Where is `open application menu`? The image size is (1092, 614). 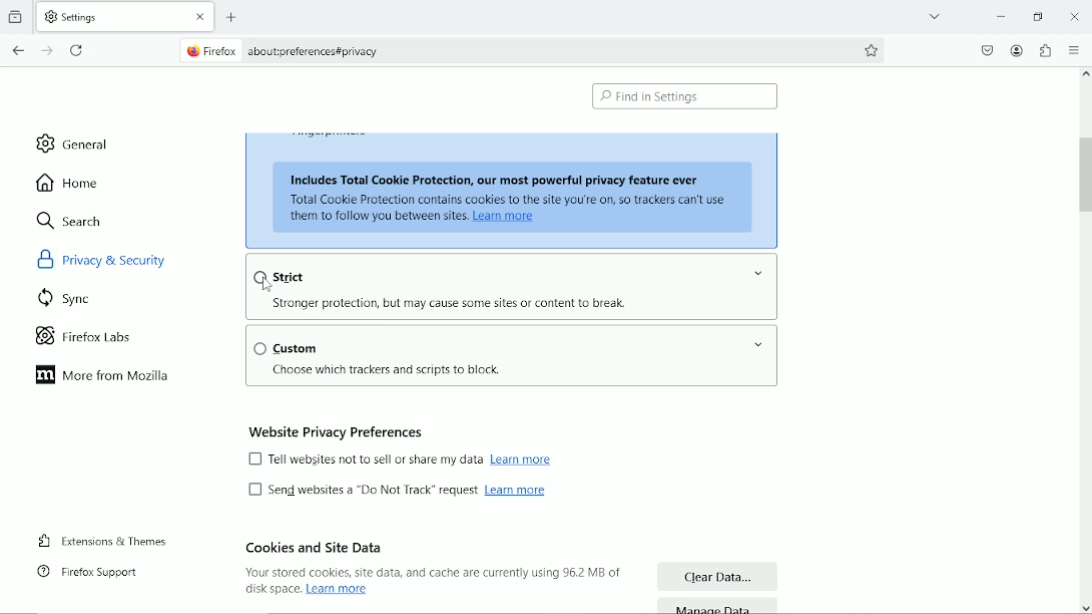
open application menu is located at coordinates (1077, 51).